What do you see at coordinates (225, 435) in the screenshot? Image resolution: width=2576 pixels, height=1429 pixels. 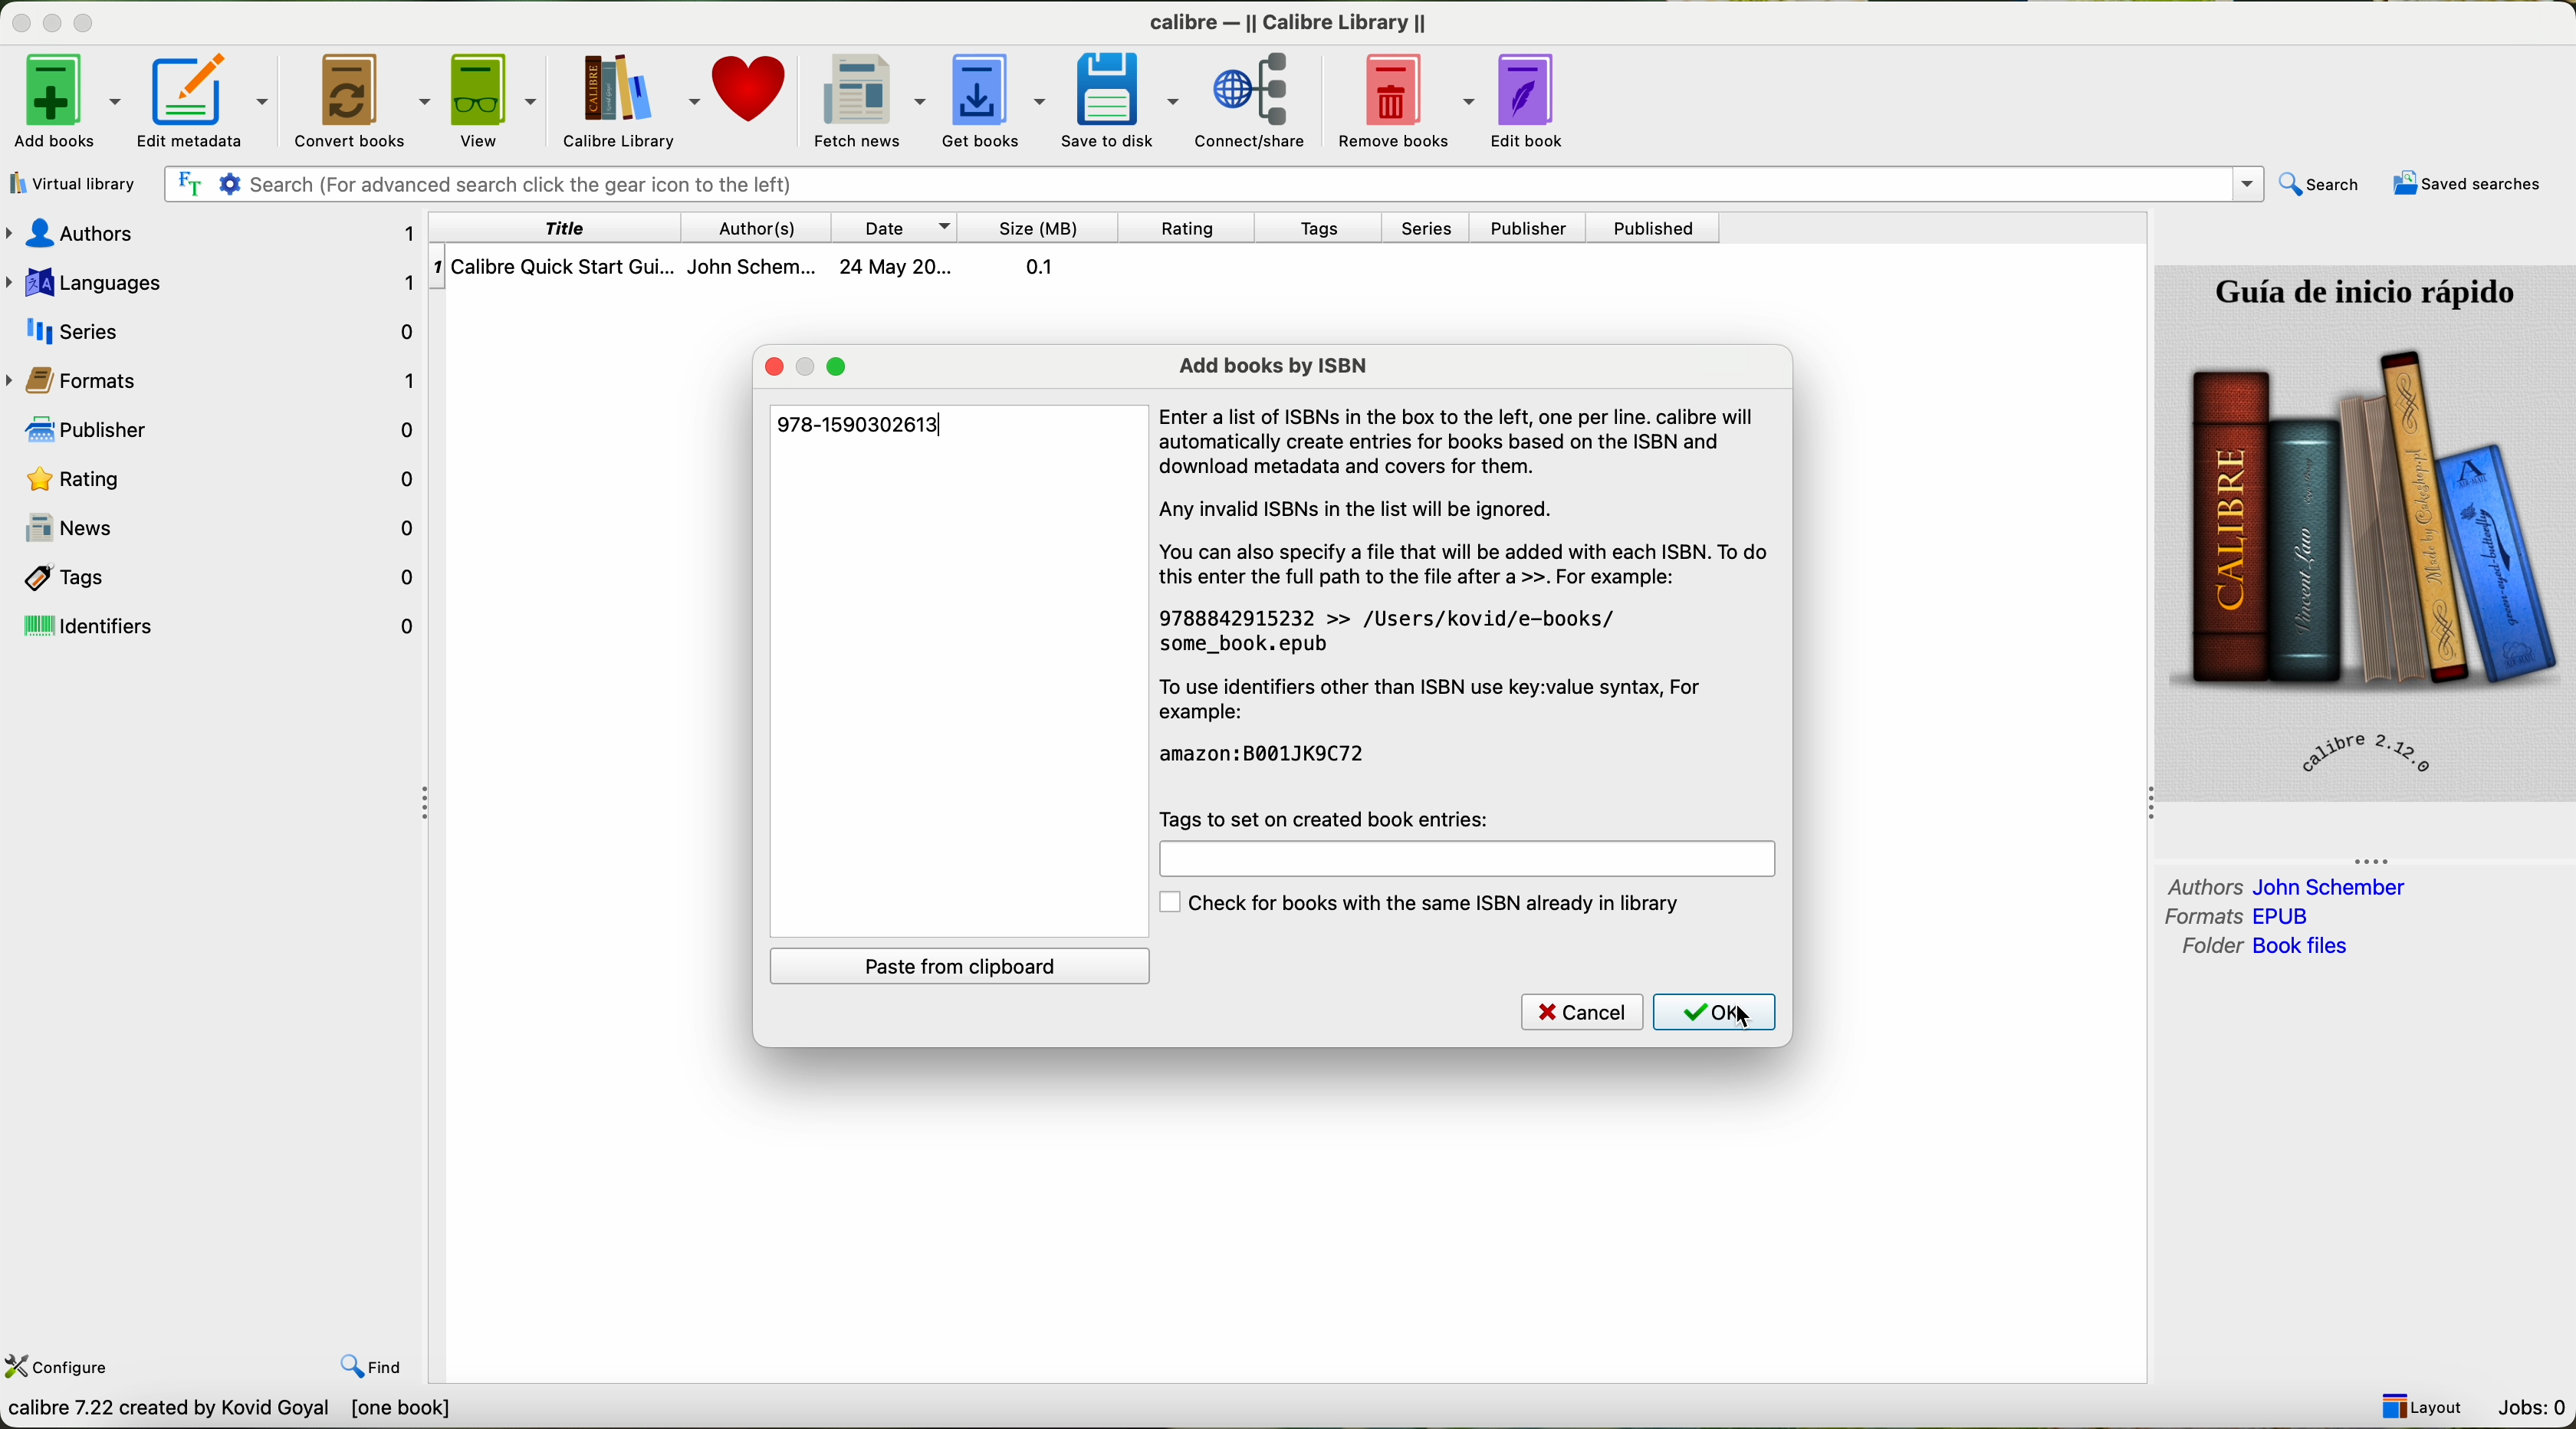 I see `publishers` at bounding box center [225, 435].